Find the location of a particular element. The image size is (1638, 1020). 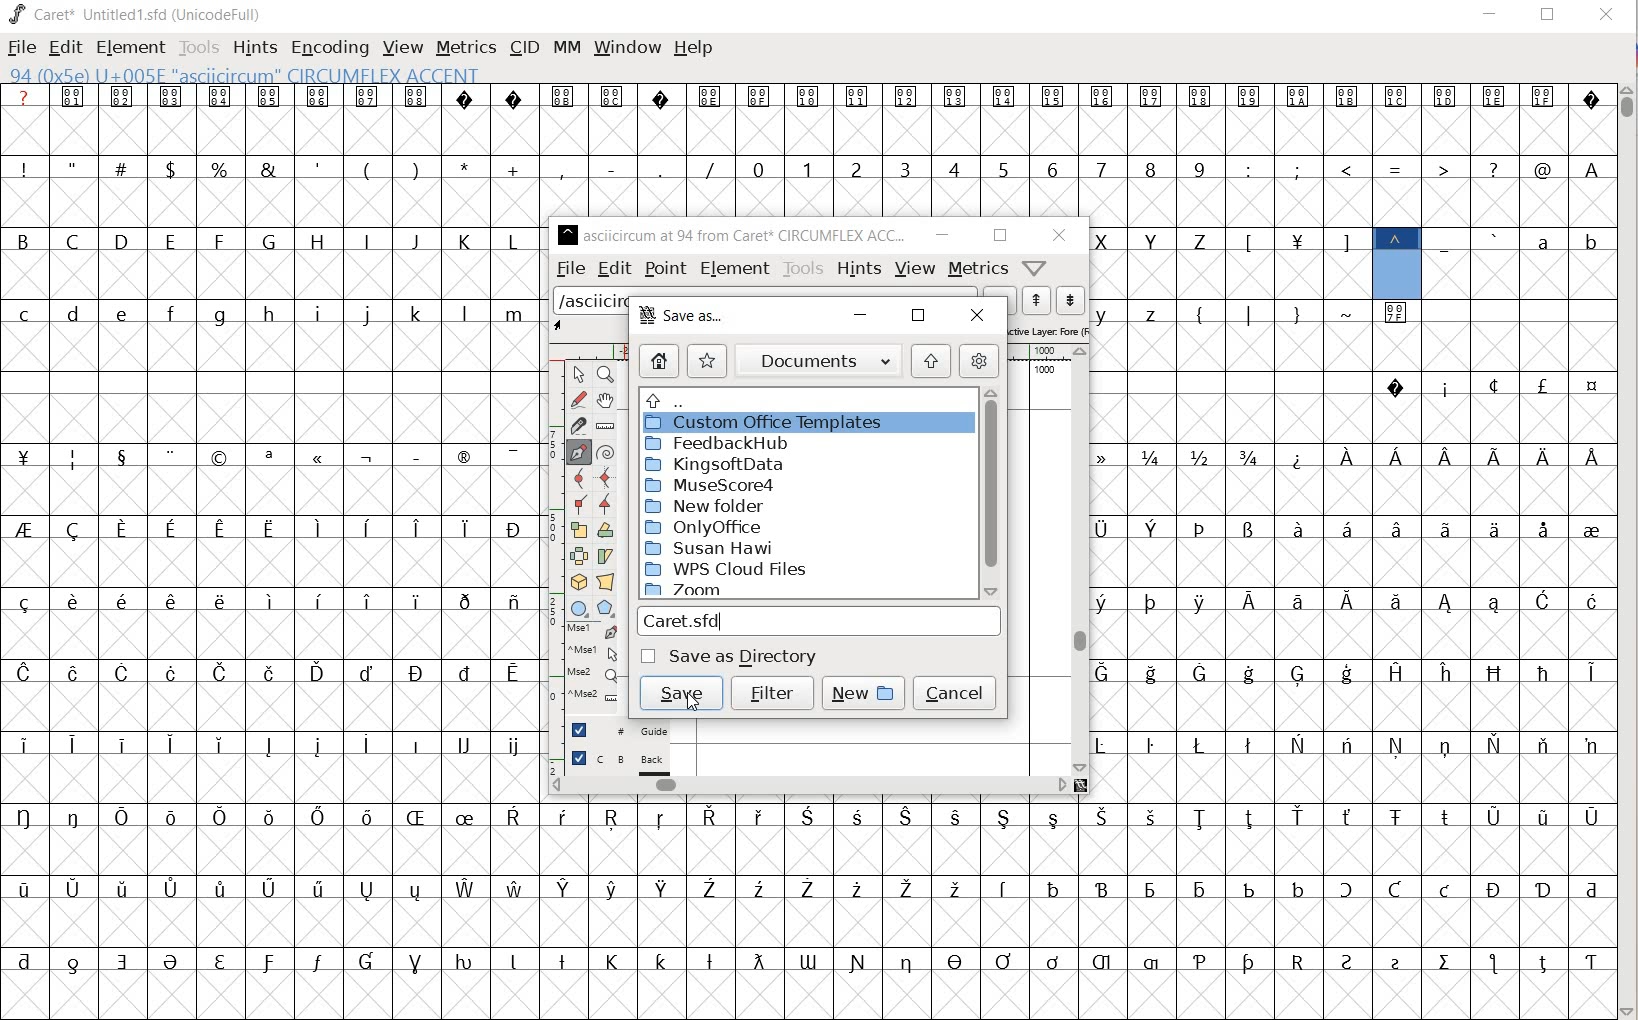

scroll by hand is located at coordinates (607, 400).